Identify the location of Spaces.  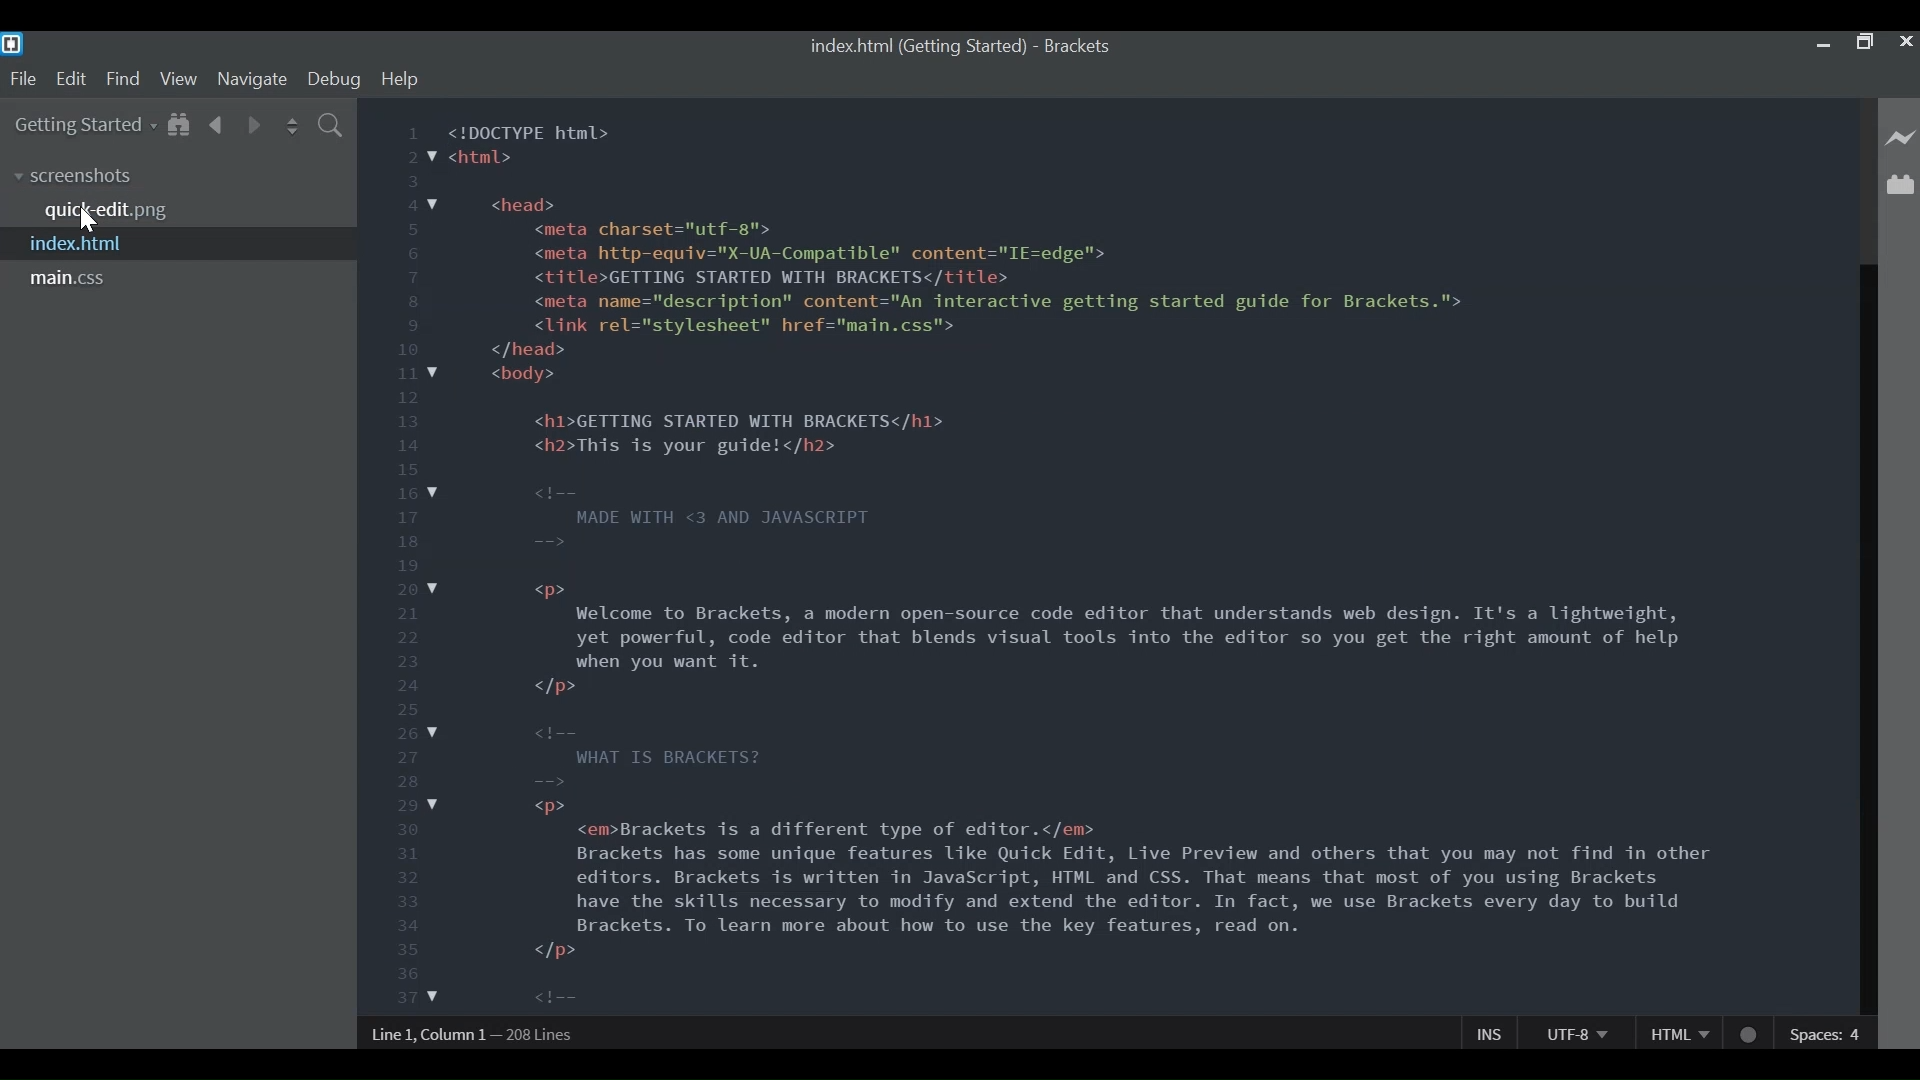
(1827, 1035).